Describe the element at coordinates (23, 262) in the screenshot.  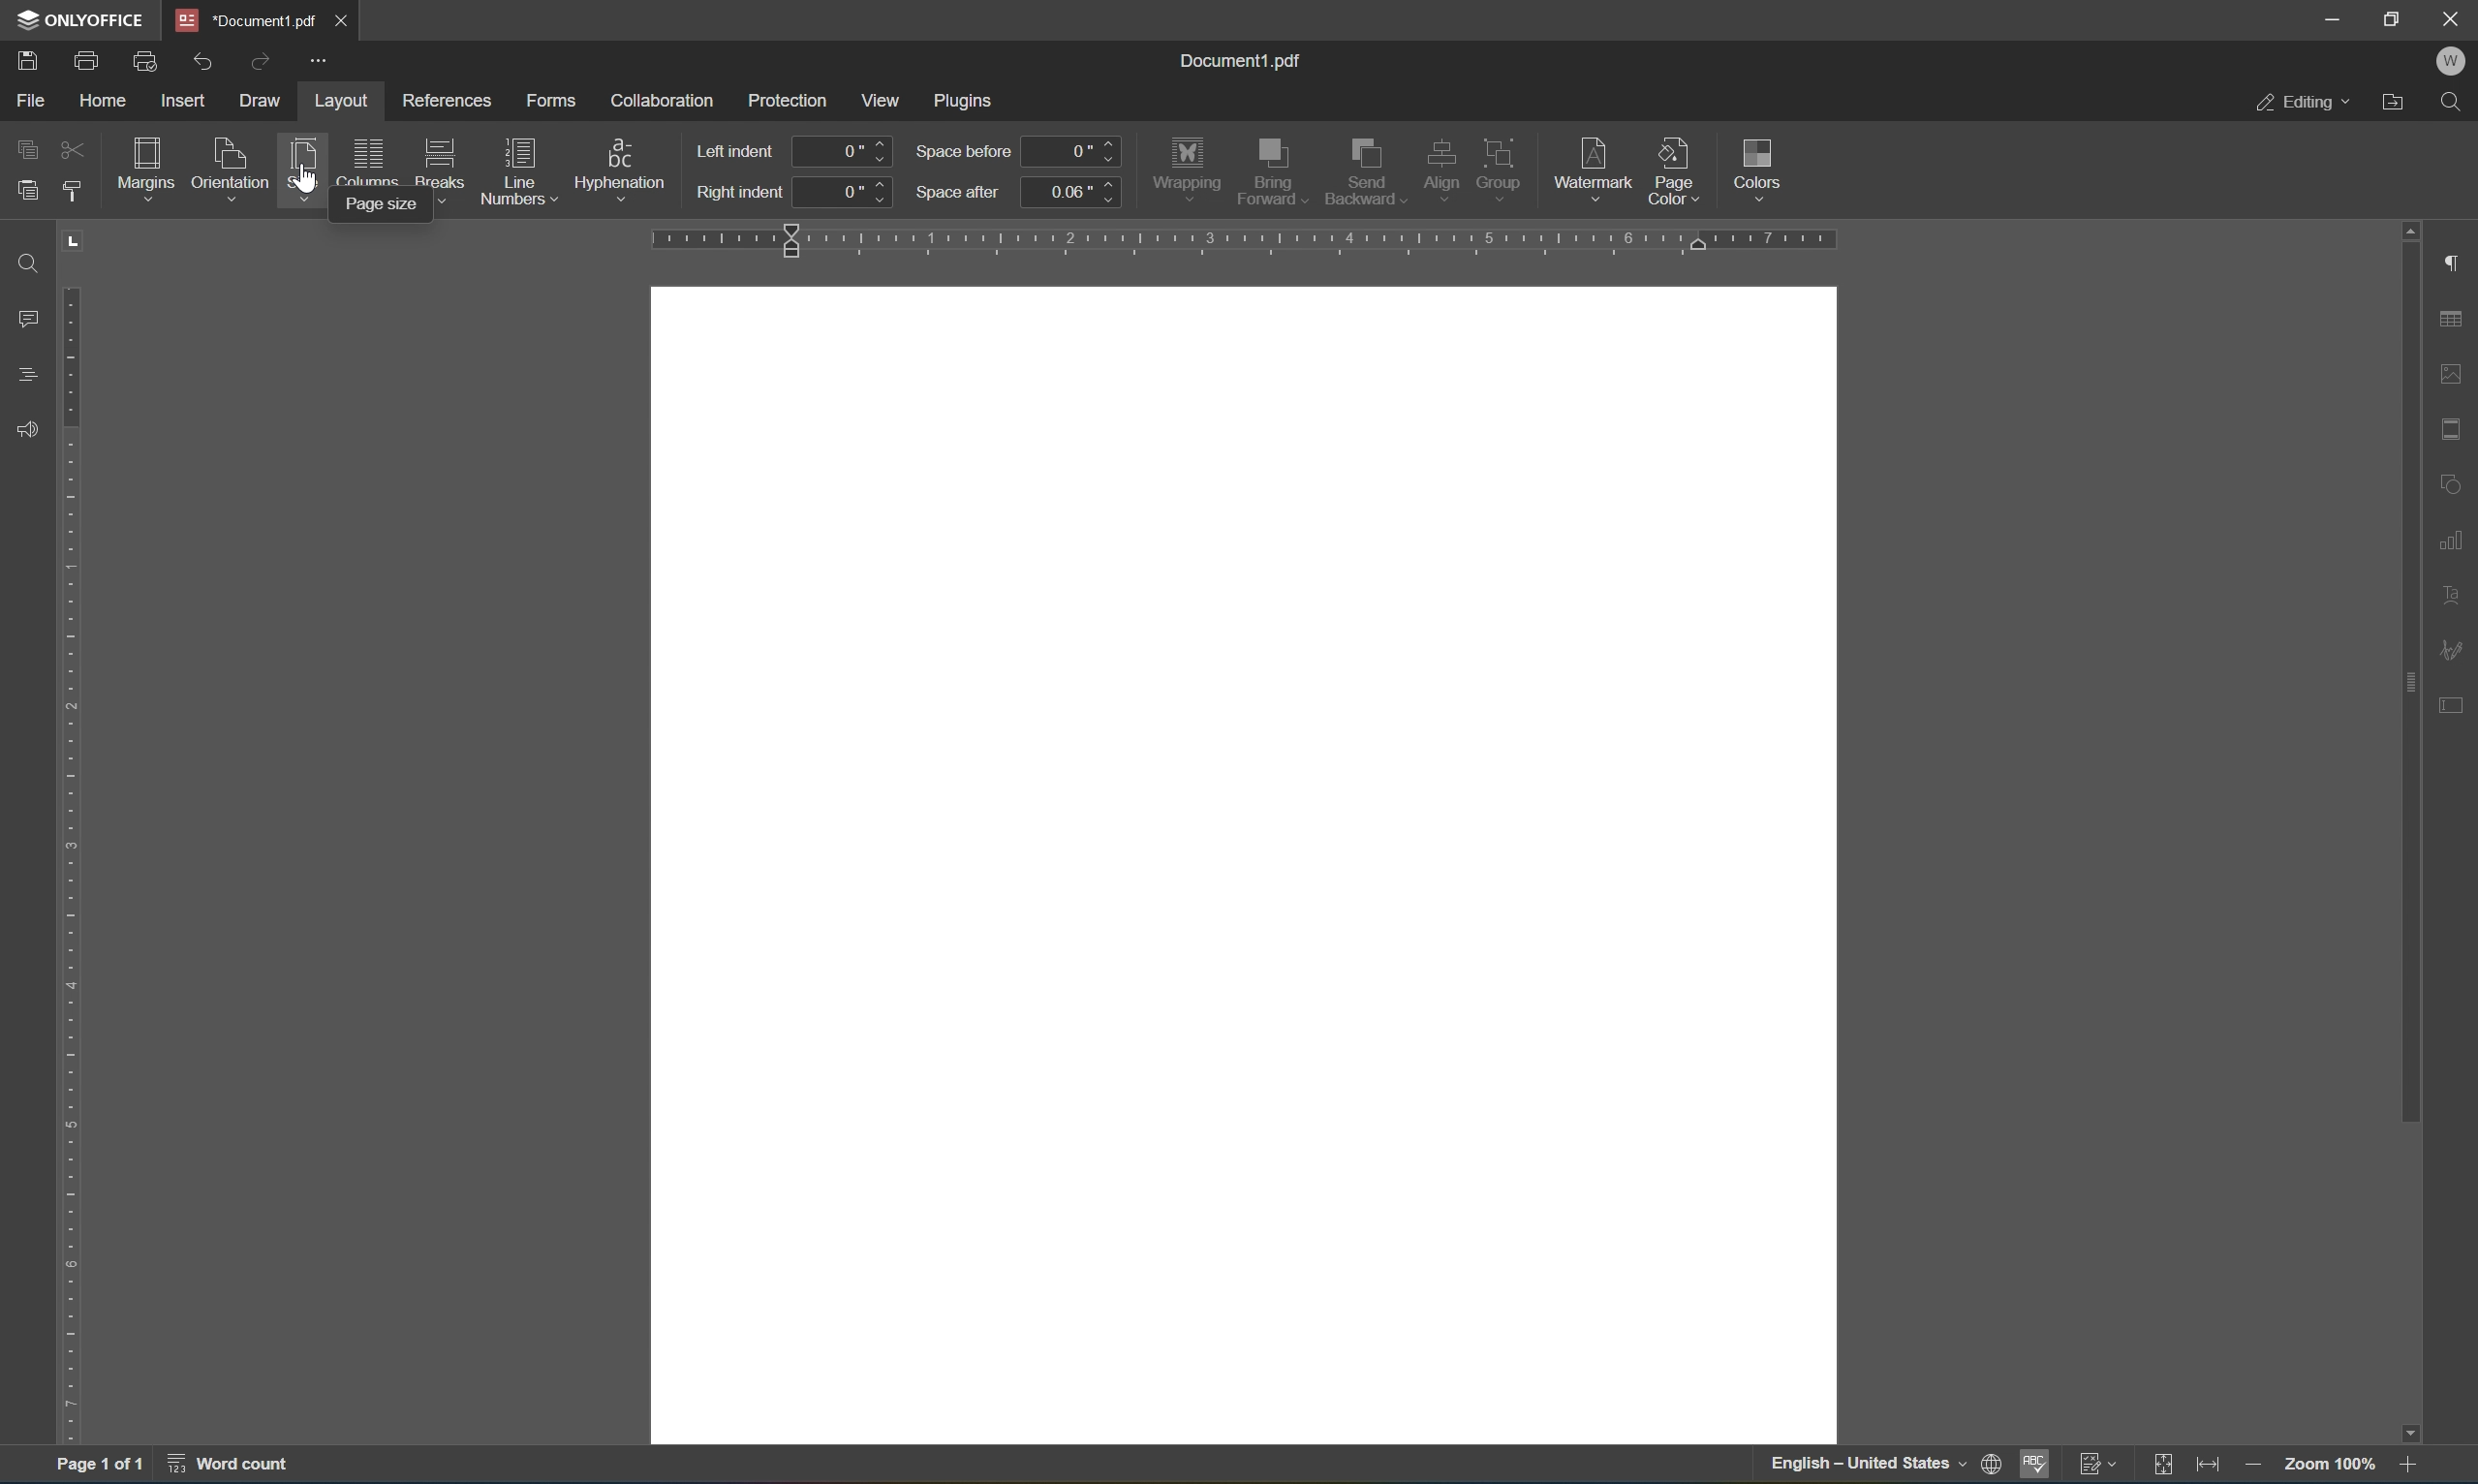
I see `Find` at that location.